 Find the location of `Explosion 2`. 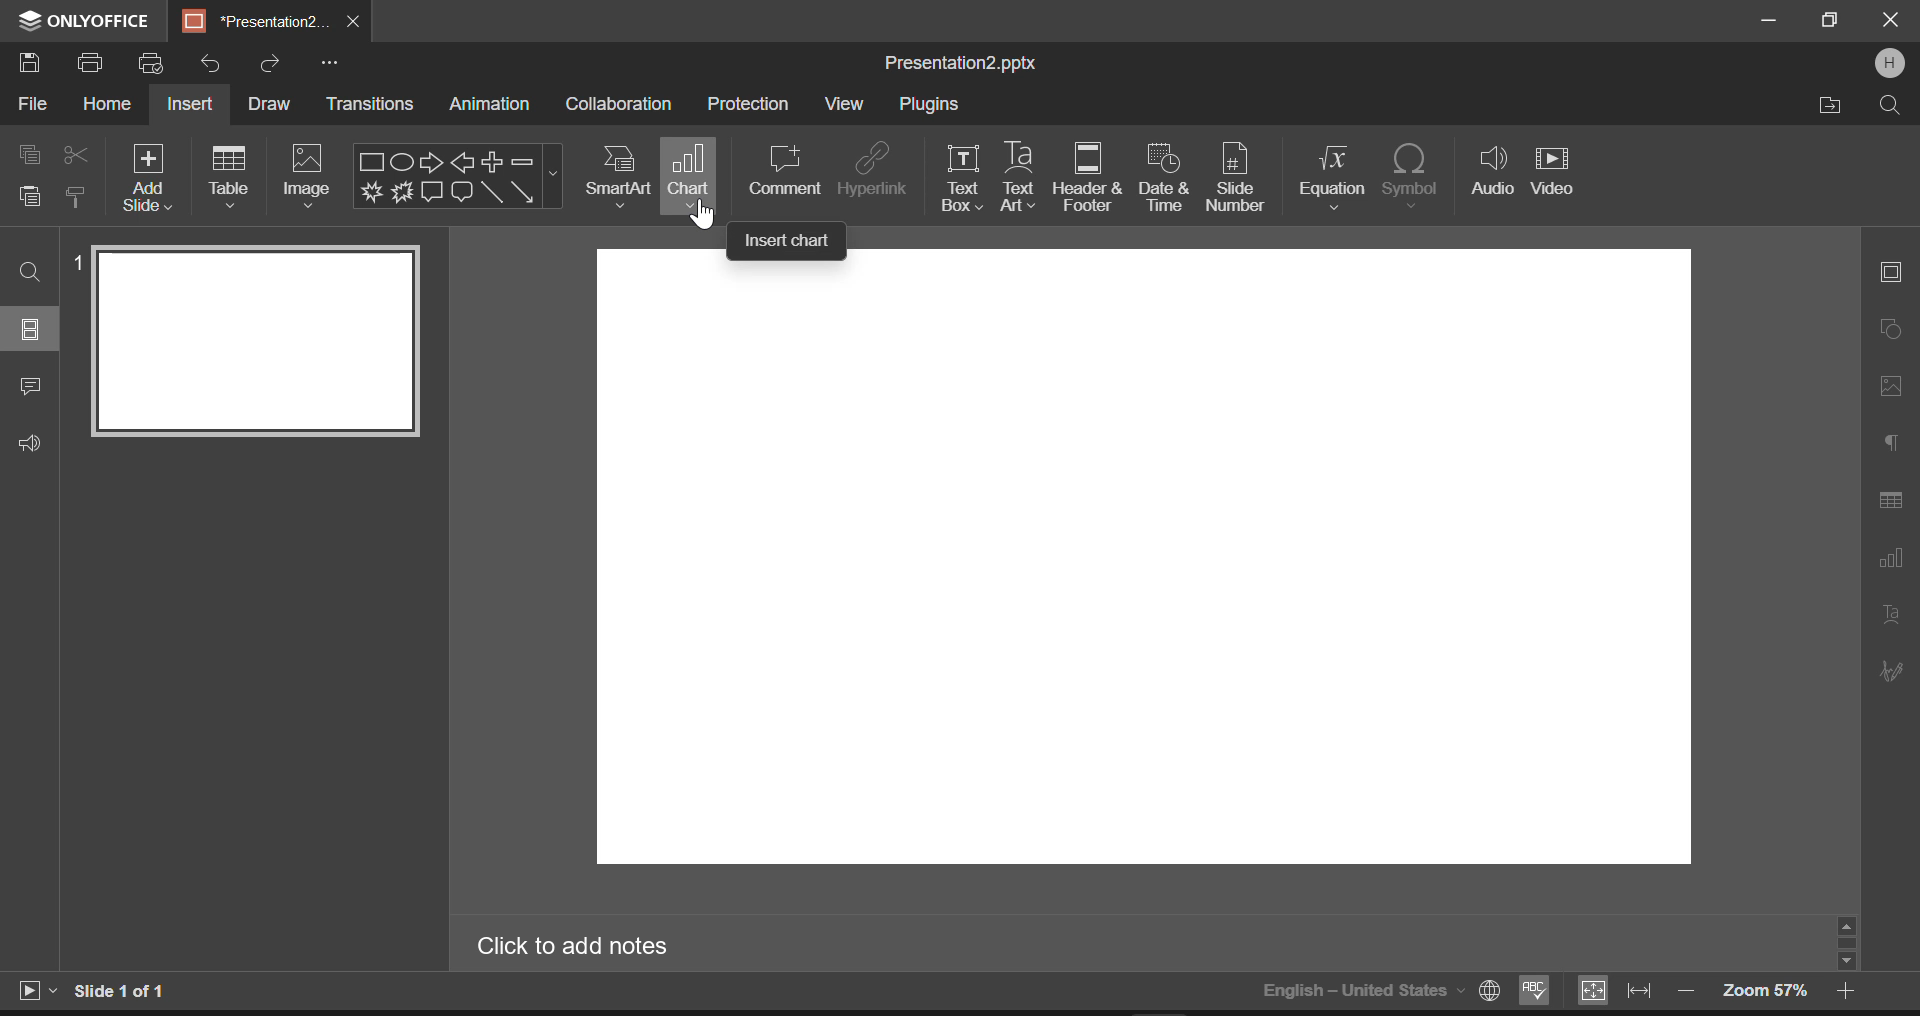

Explosion 2 is located at coordinates (401, 192).